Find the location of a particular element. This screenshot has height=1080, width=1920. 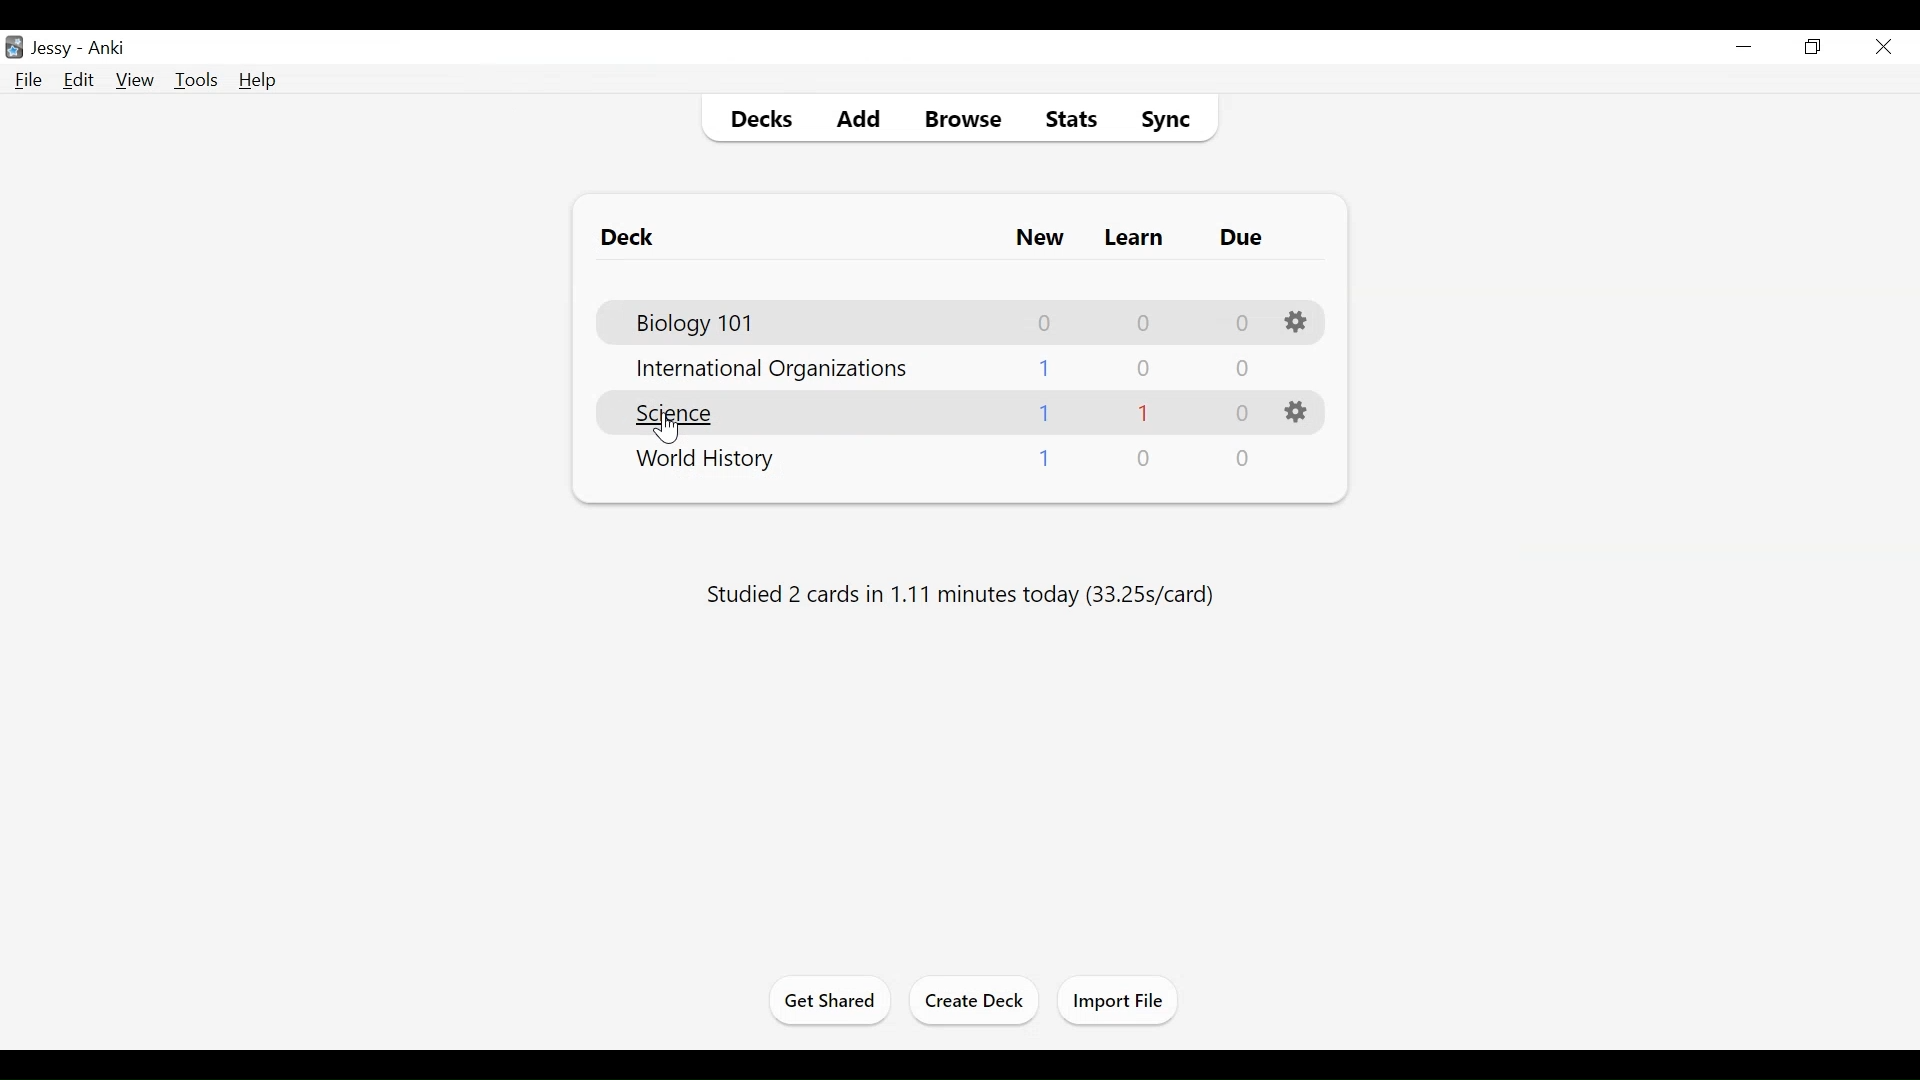

Learn Cards is located at coordinates (1135, 238).